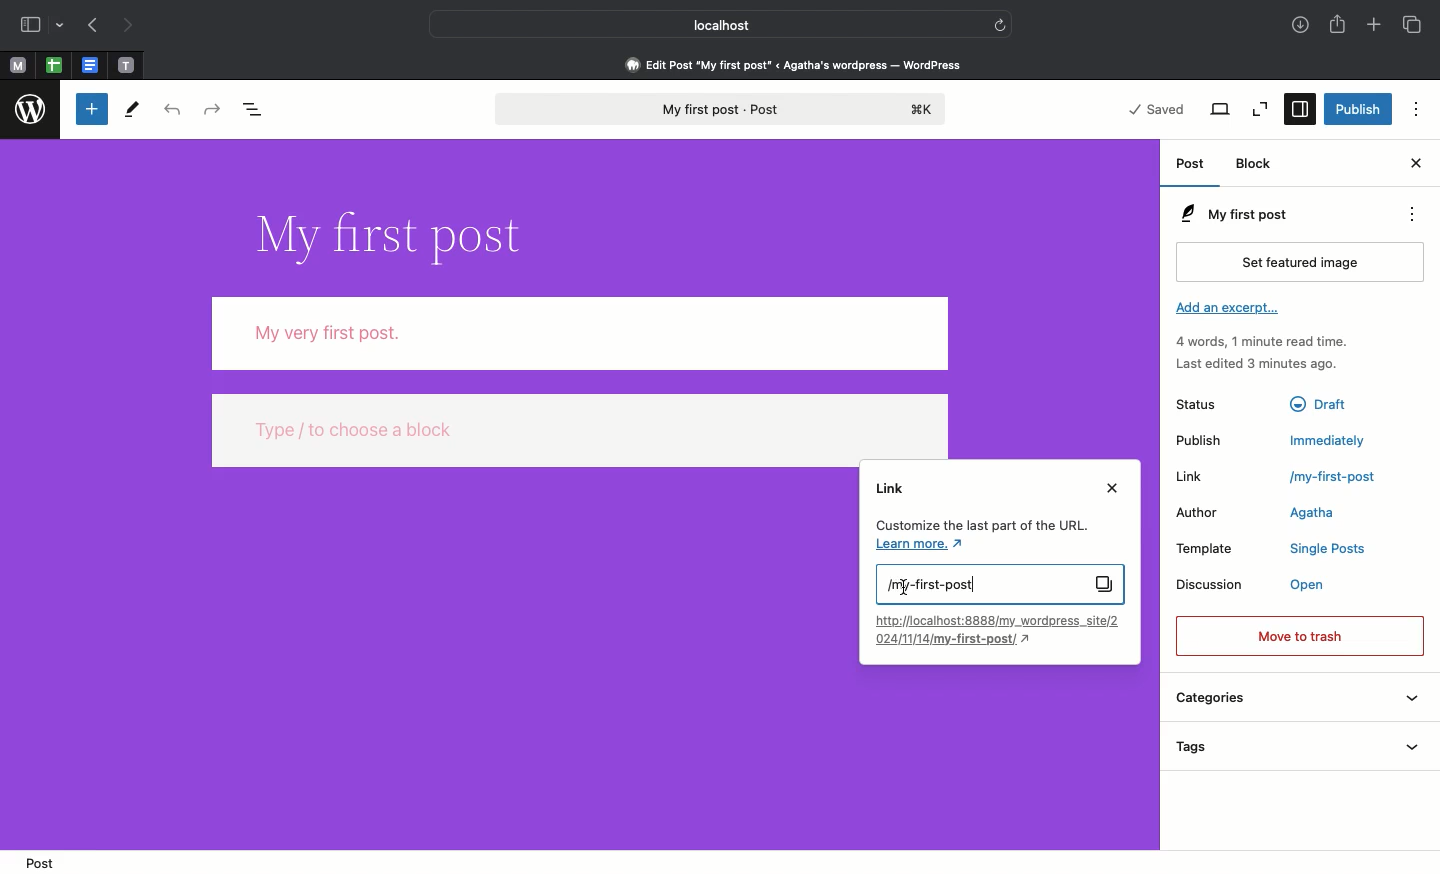  Describe the element at coordinates (172, 108) in the screenshot. I see `Undo` at that location.